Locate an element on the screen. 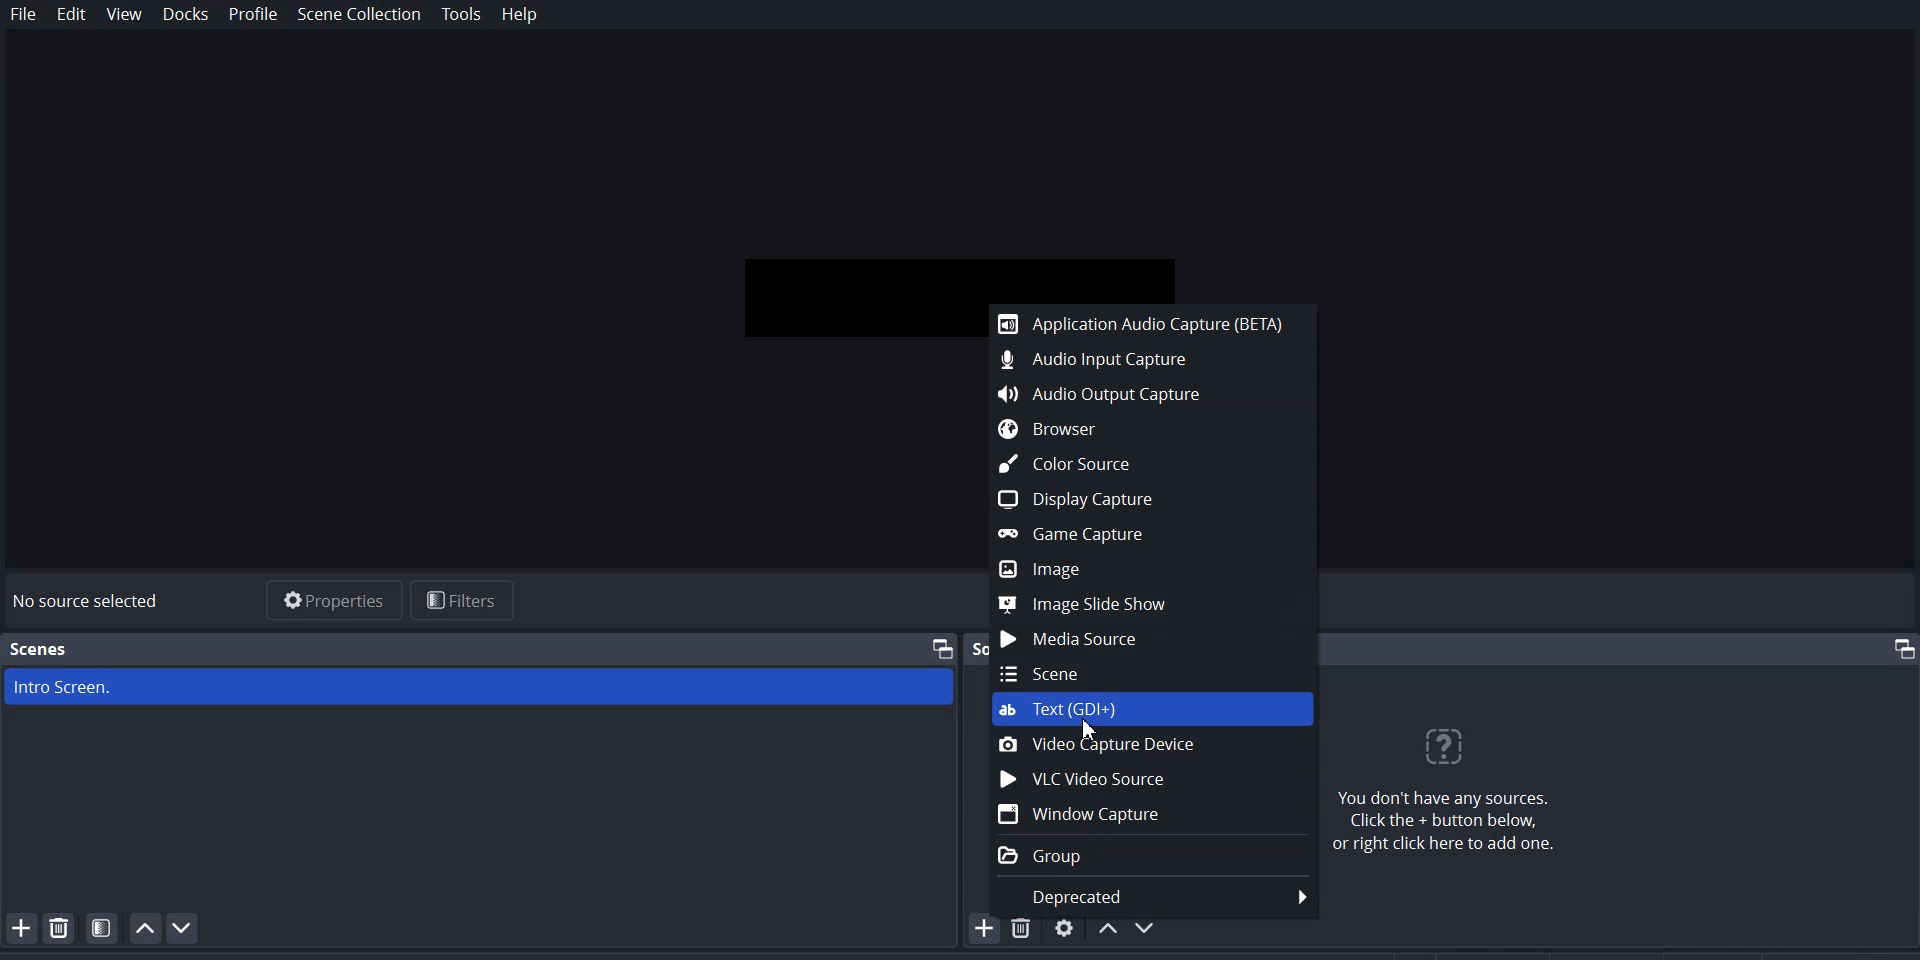  Move Scene Up is located at coordinates (145, 928).